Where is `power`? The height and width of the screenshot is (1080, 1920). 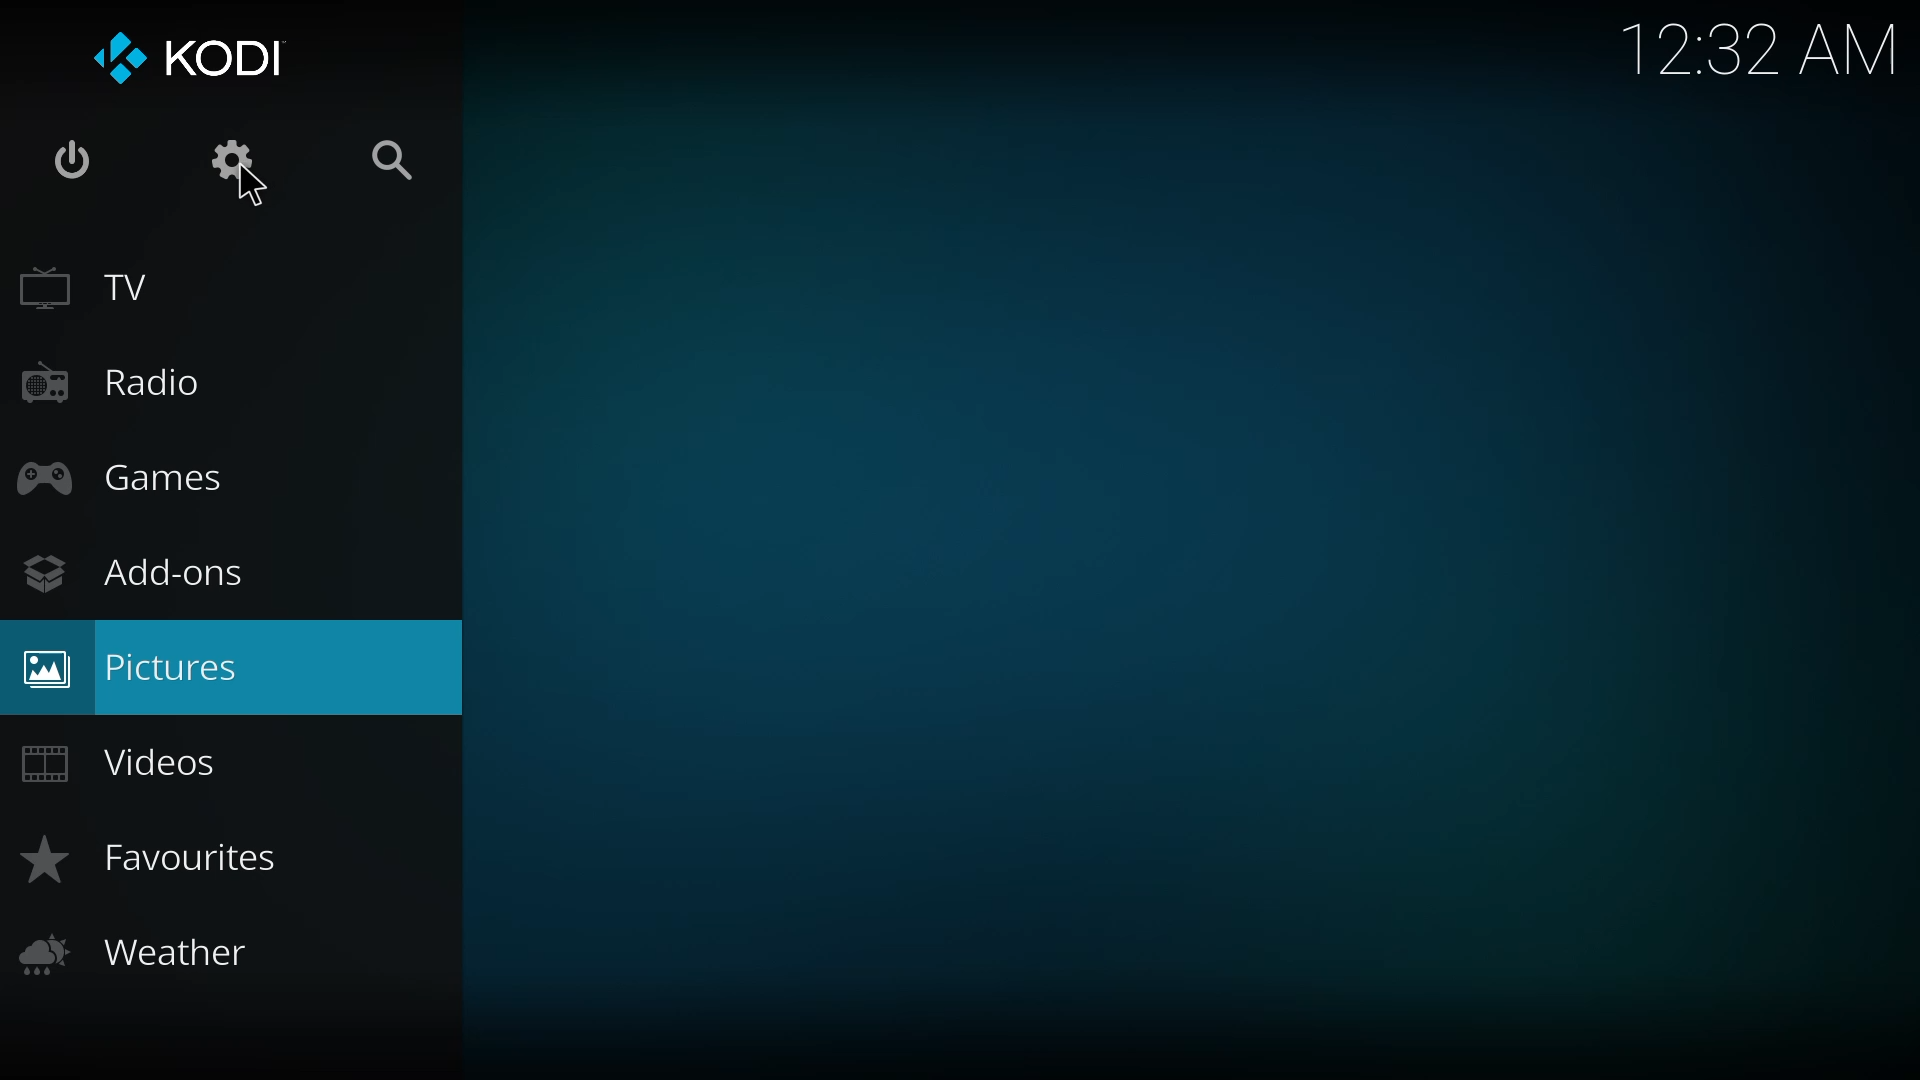
power is located at coordinates (73, 154).